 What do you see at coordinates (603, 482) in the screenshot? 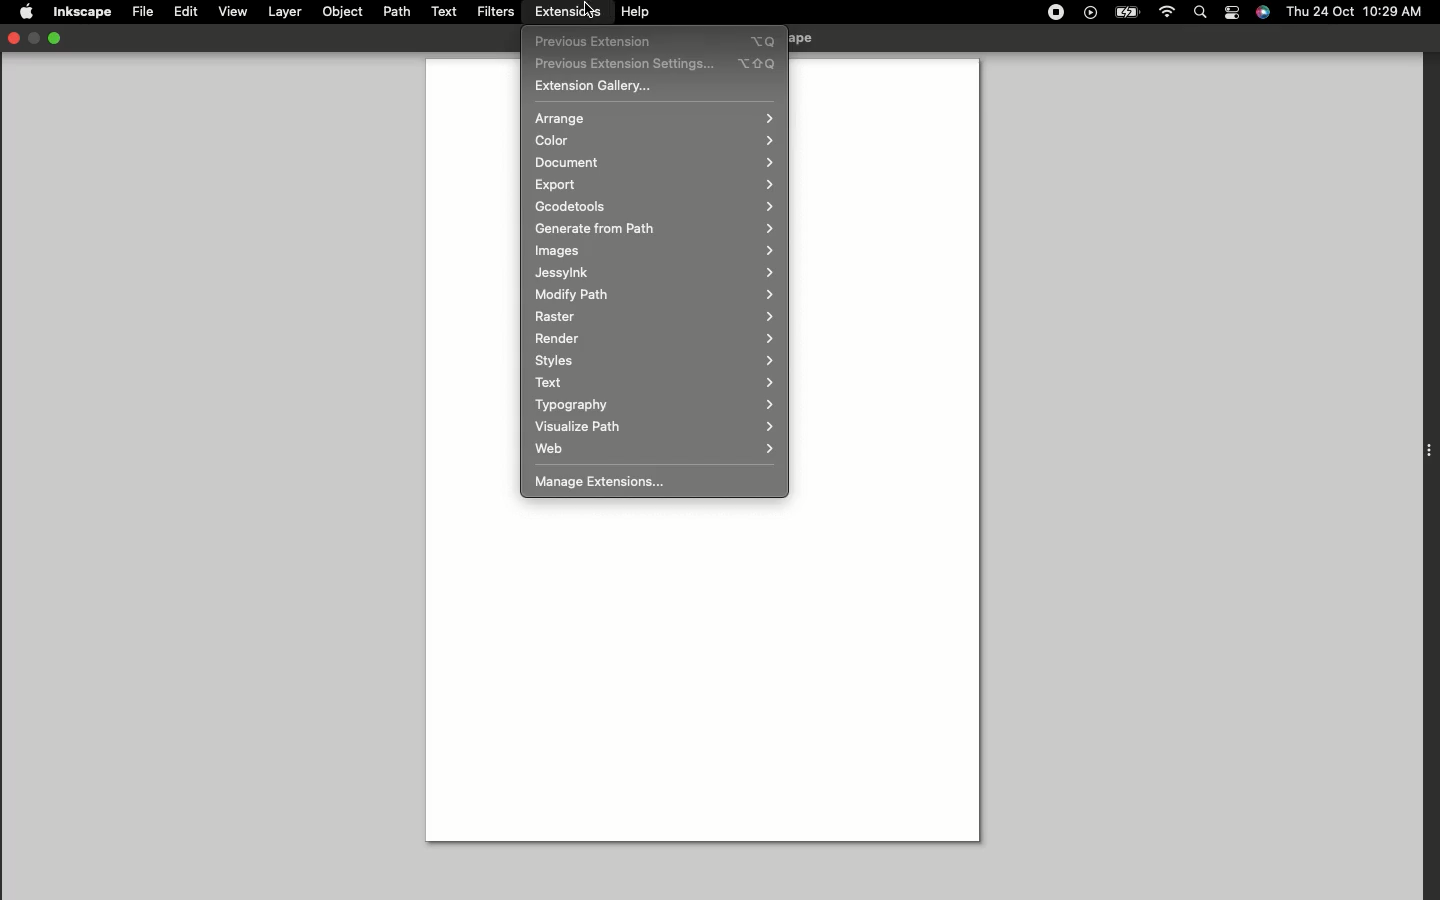
I see `Manage Extensions` at bounding box center [603, 482].